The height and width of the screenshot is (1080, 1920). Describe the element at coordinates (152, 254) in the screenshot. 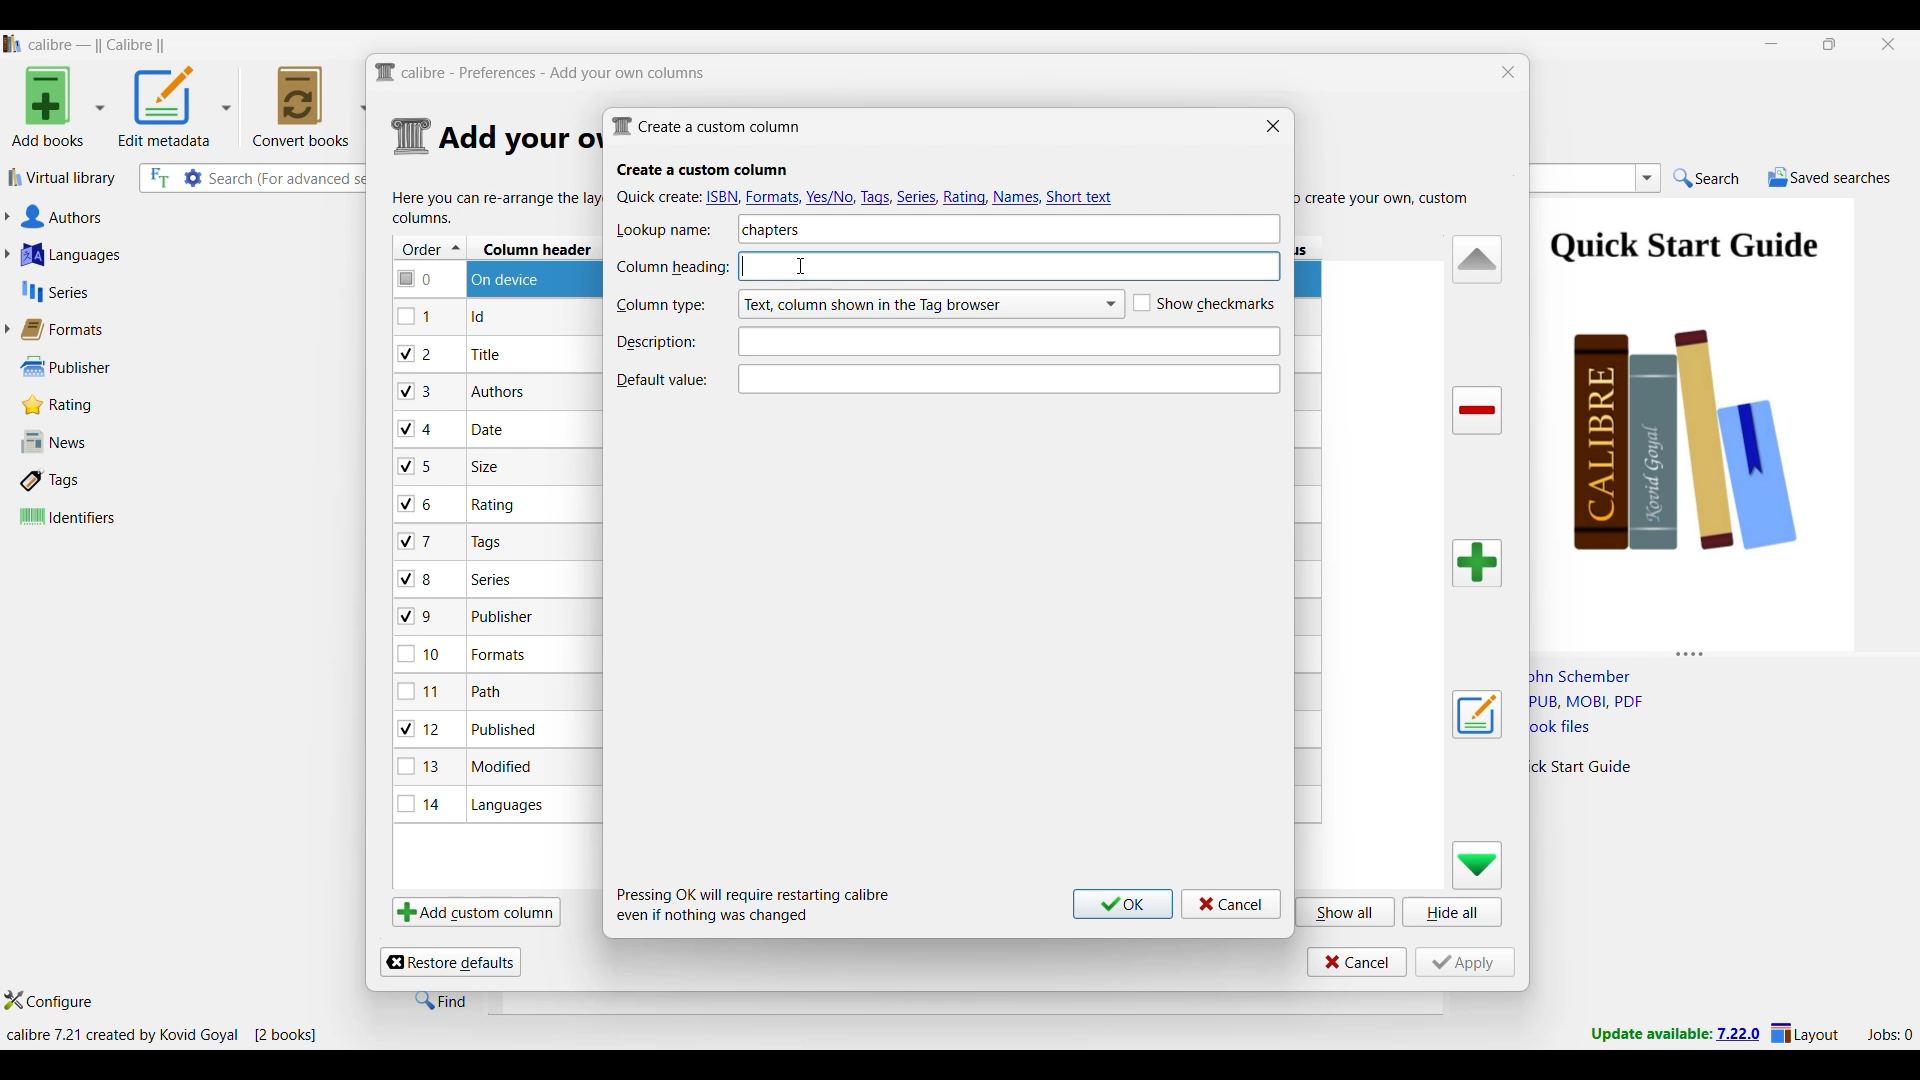

I see `Languages` at that location.